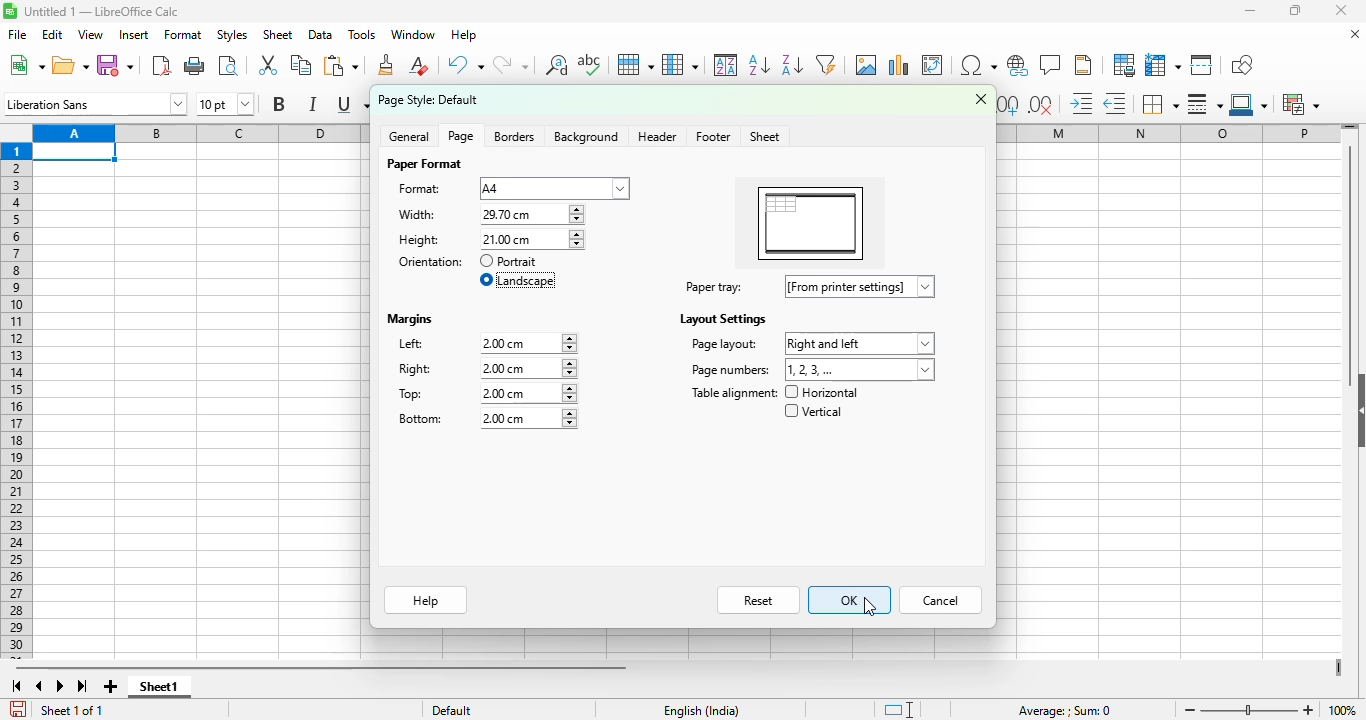  I want to click on active cell, so click(75, 152).